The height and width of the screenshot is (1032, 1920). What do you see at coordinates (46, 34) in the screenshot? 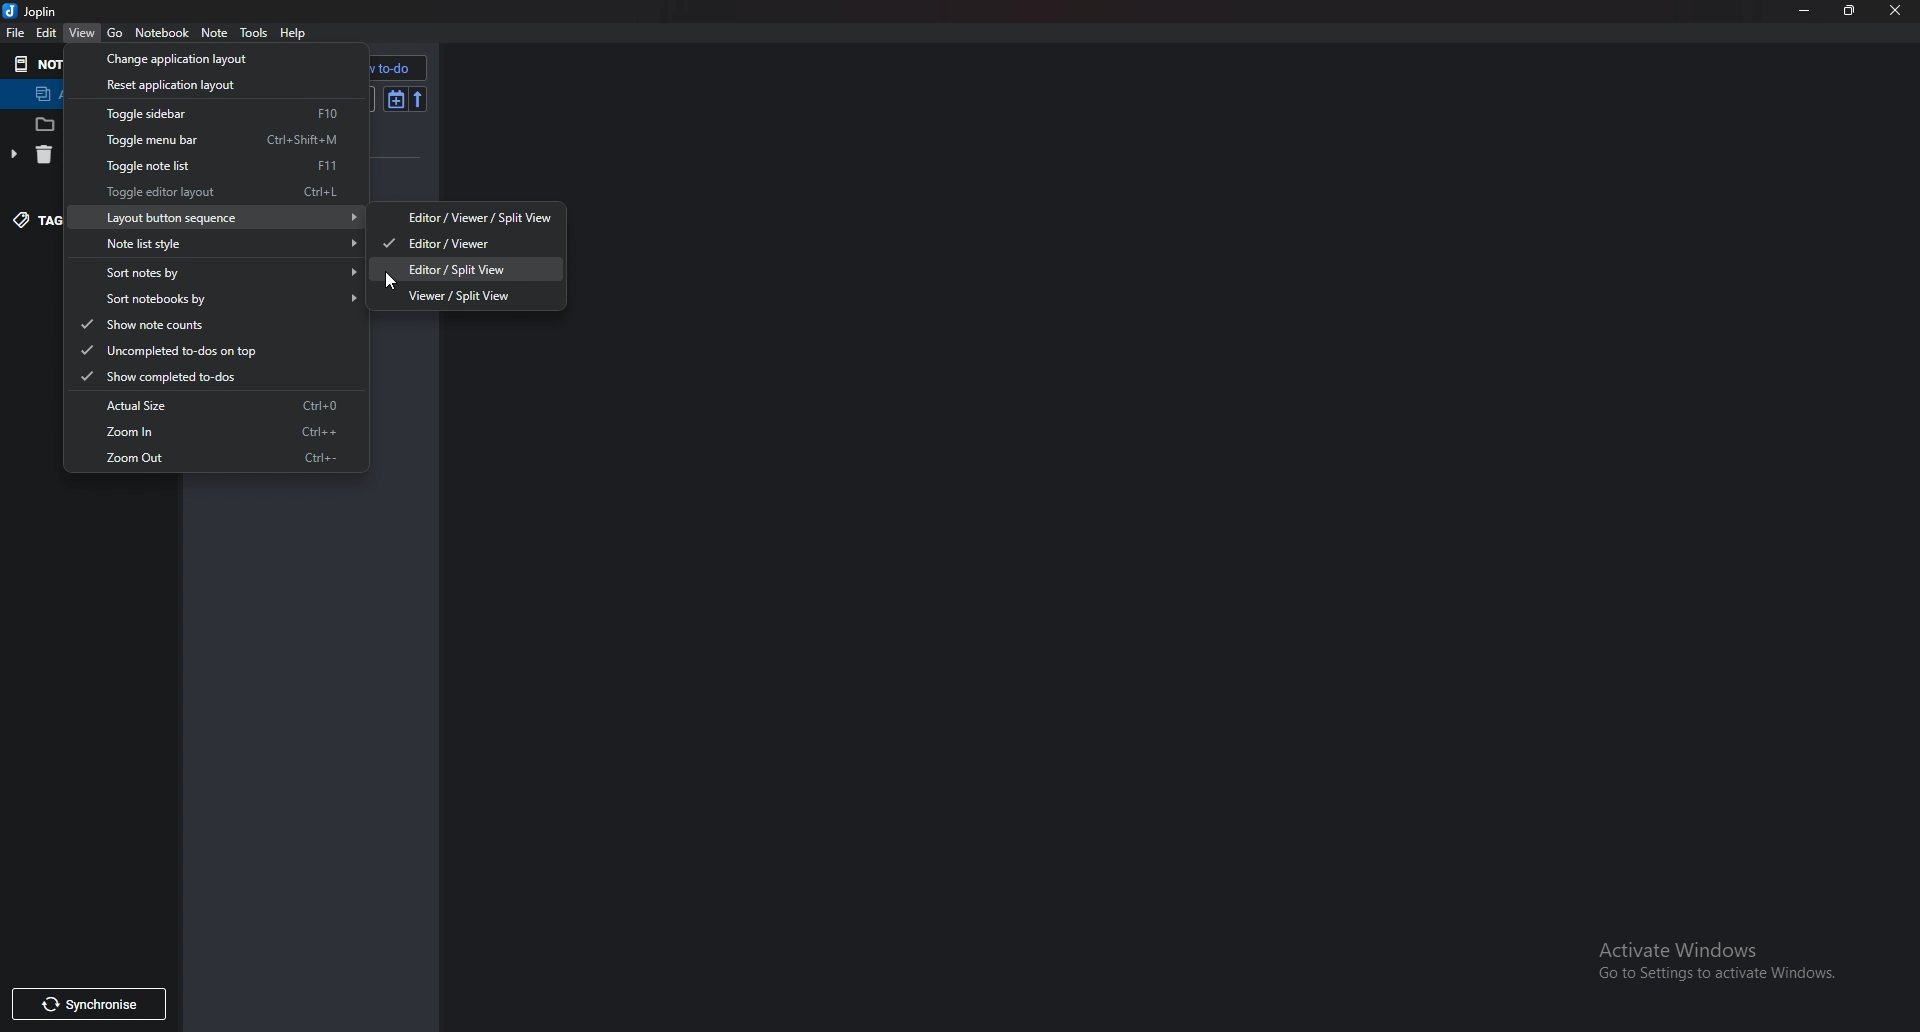
I see `edit` at bounding box center [46, 34].